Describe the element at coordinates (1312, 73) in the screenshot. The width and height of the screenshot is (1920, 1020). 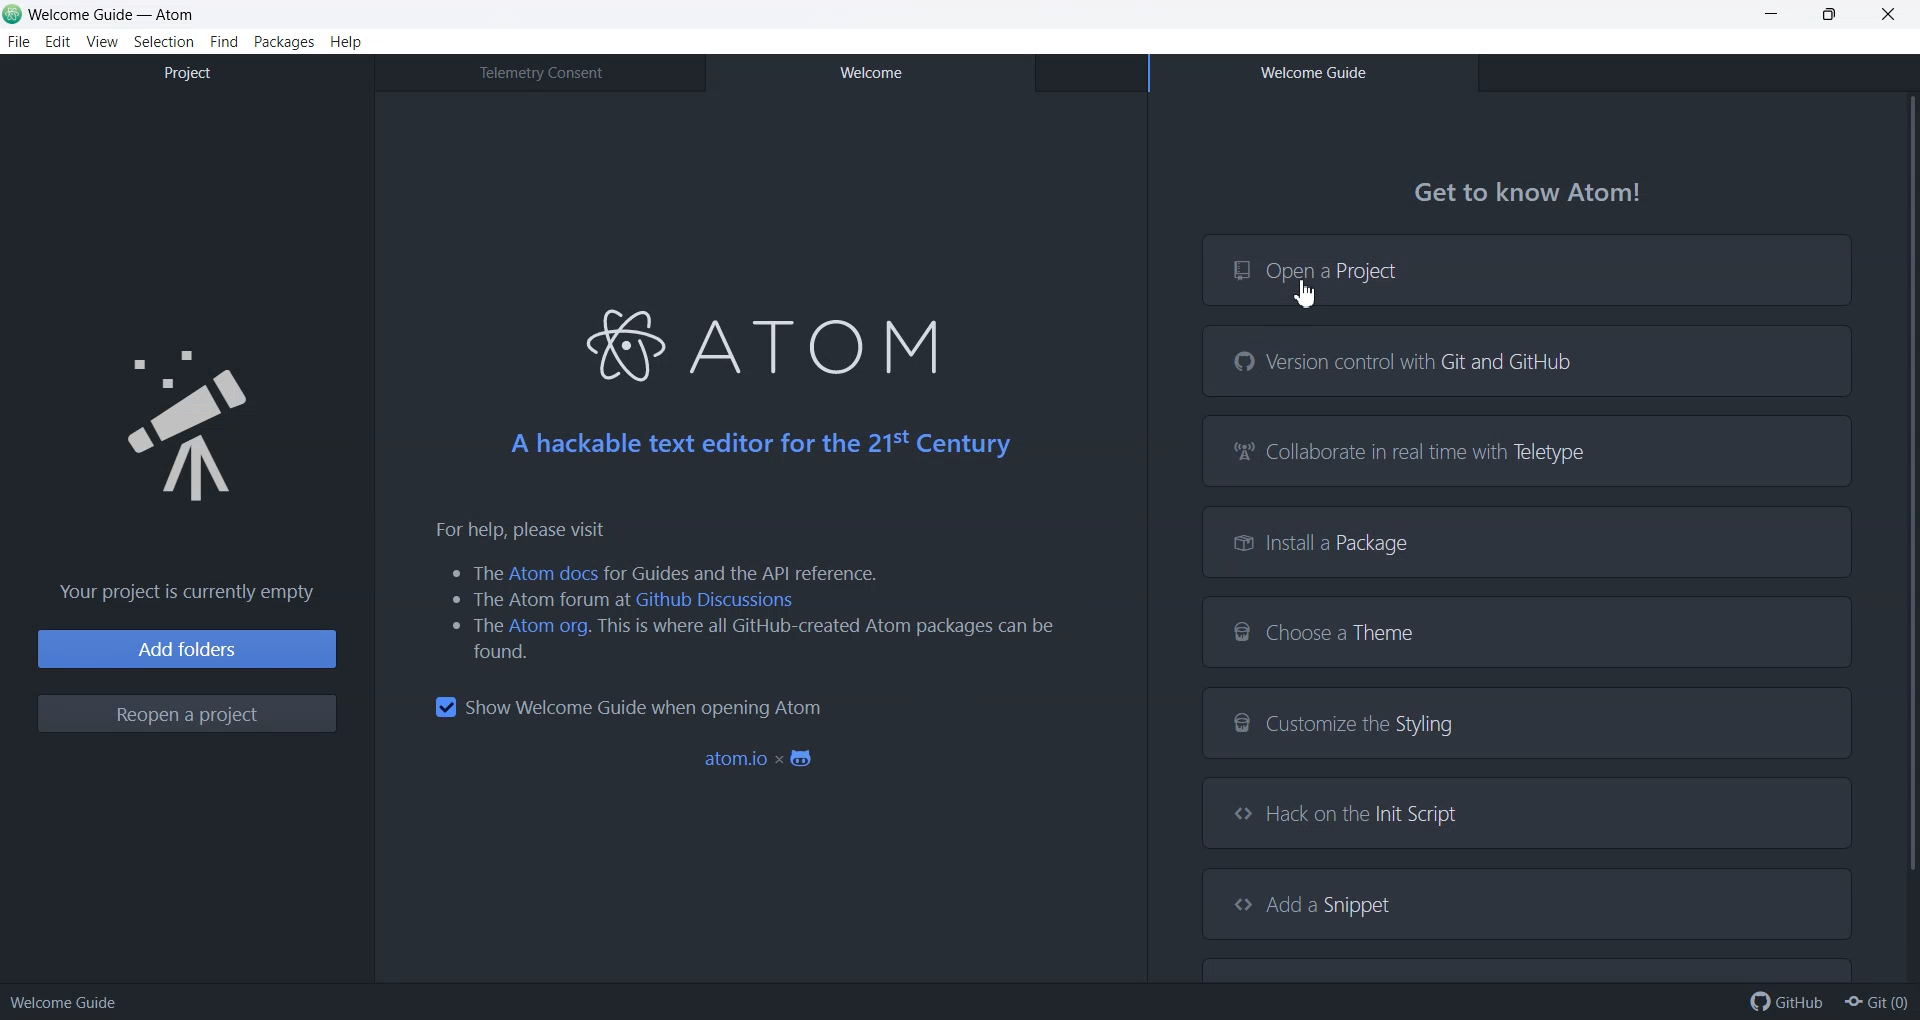
I see `Welcome Guide` at that location.